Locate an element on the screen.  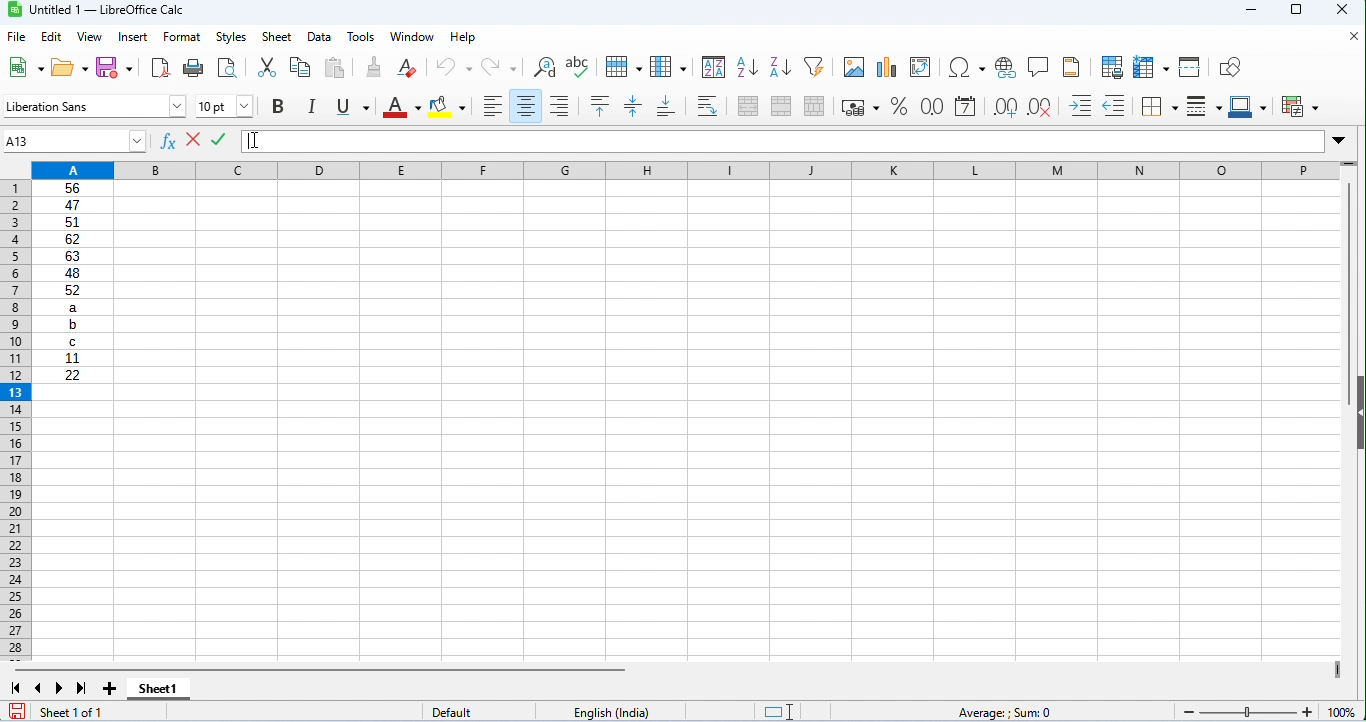
align left is located at coordinates (490, 106).